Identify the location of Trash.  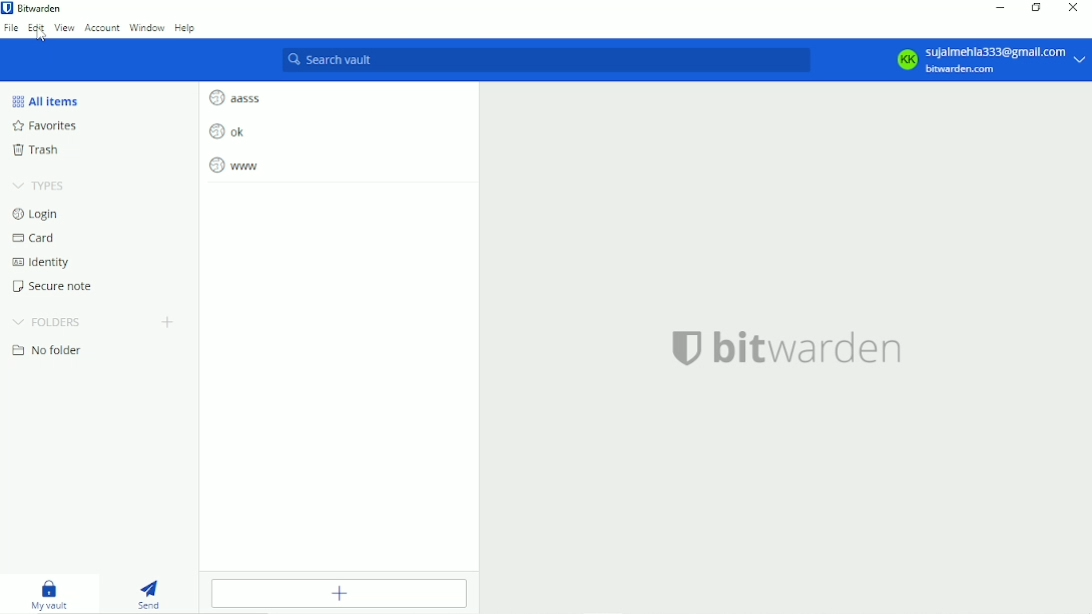
(36, 150).